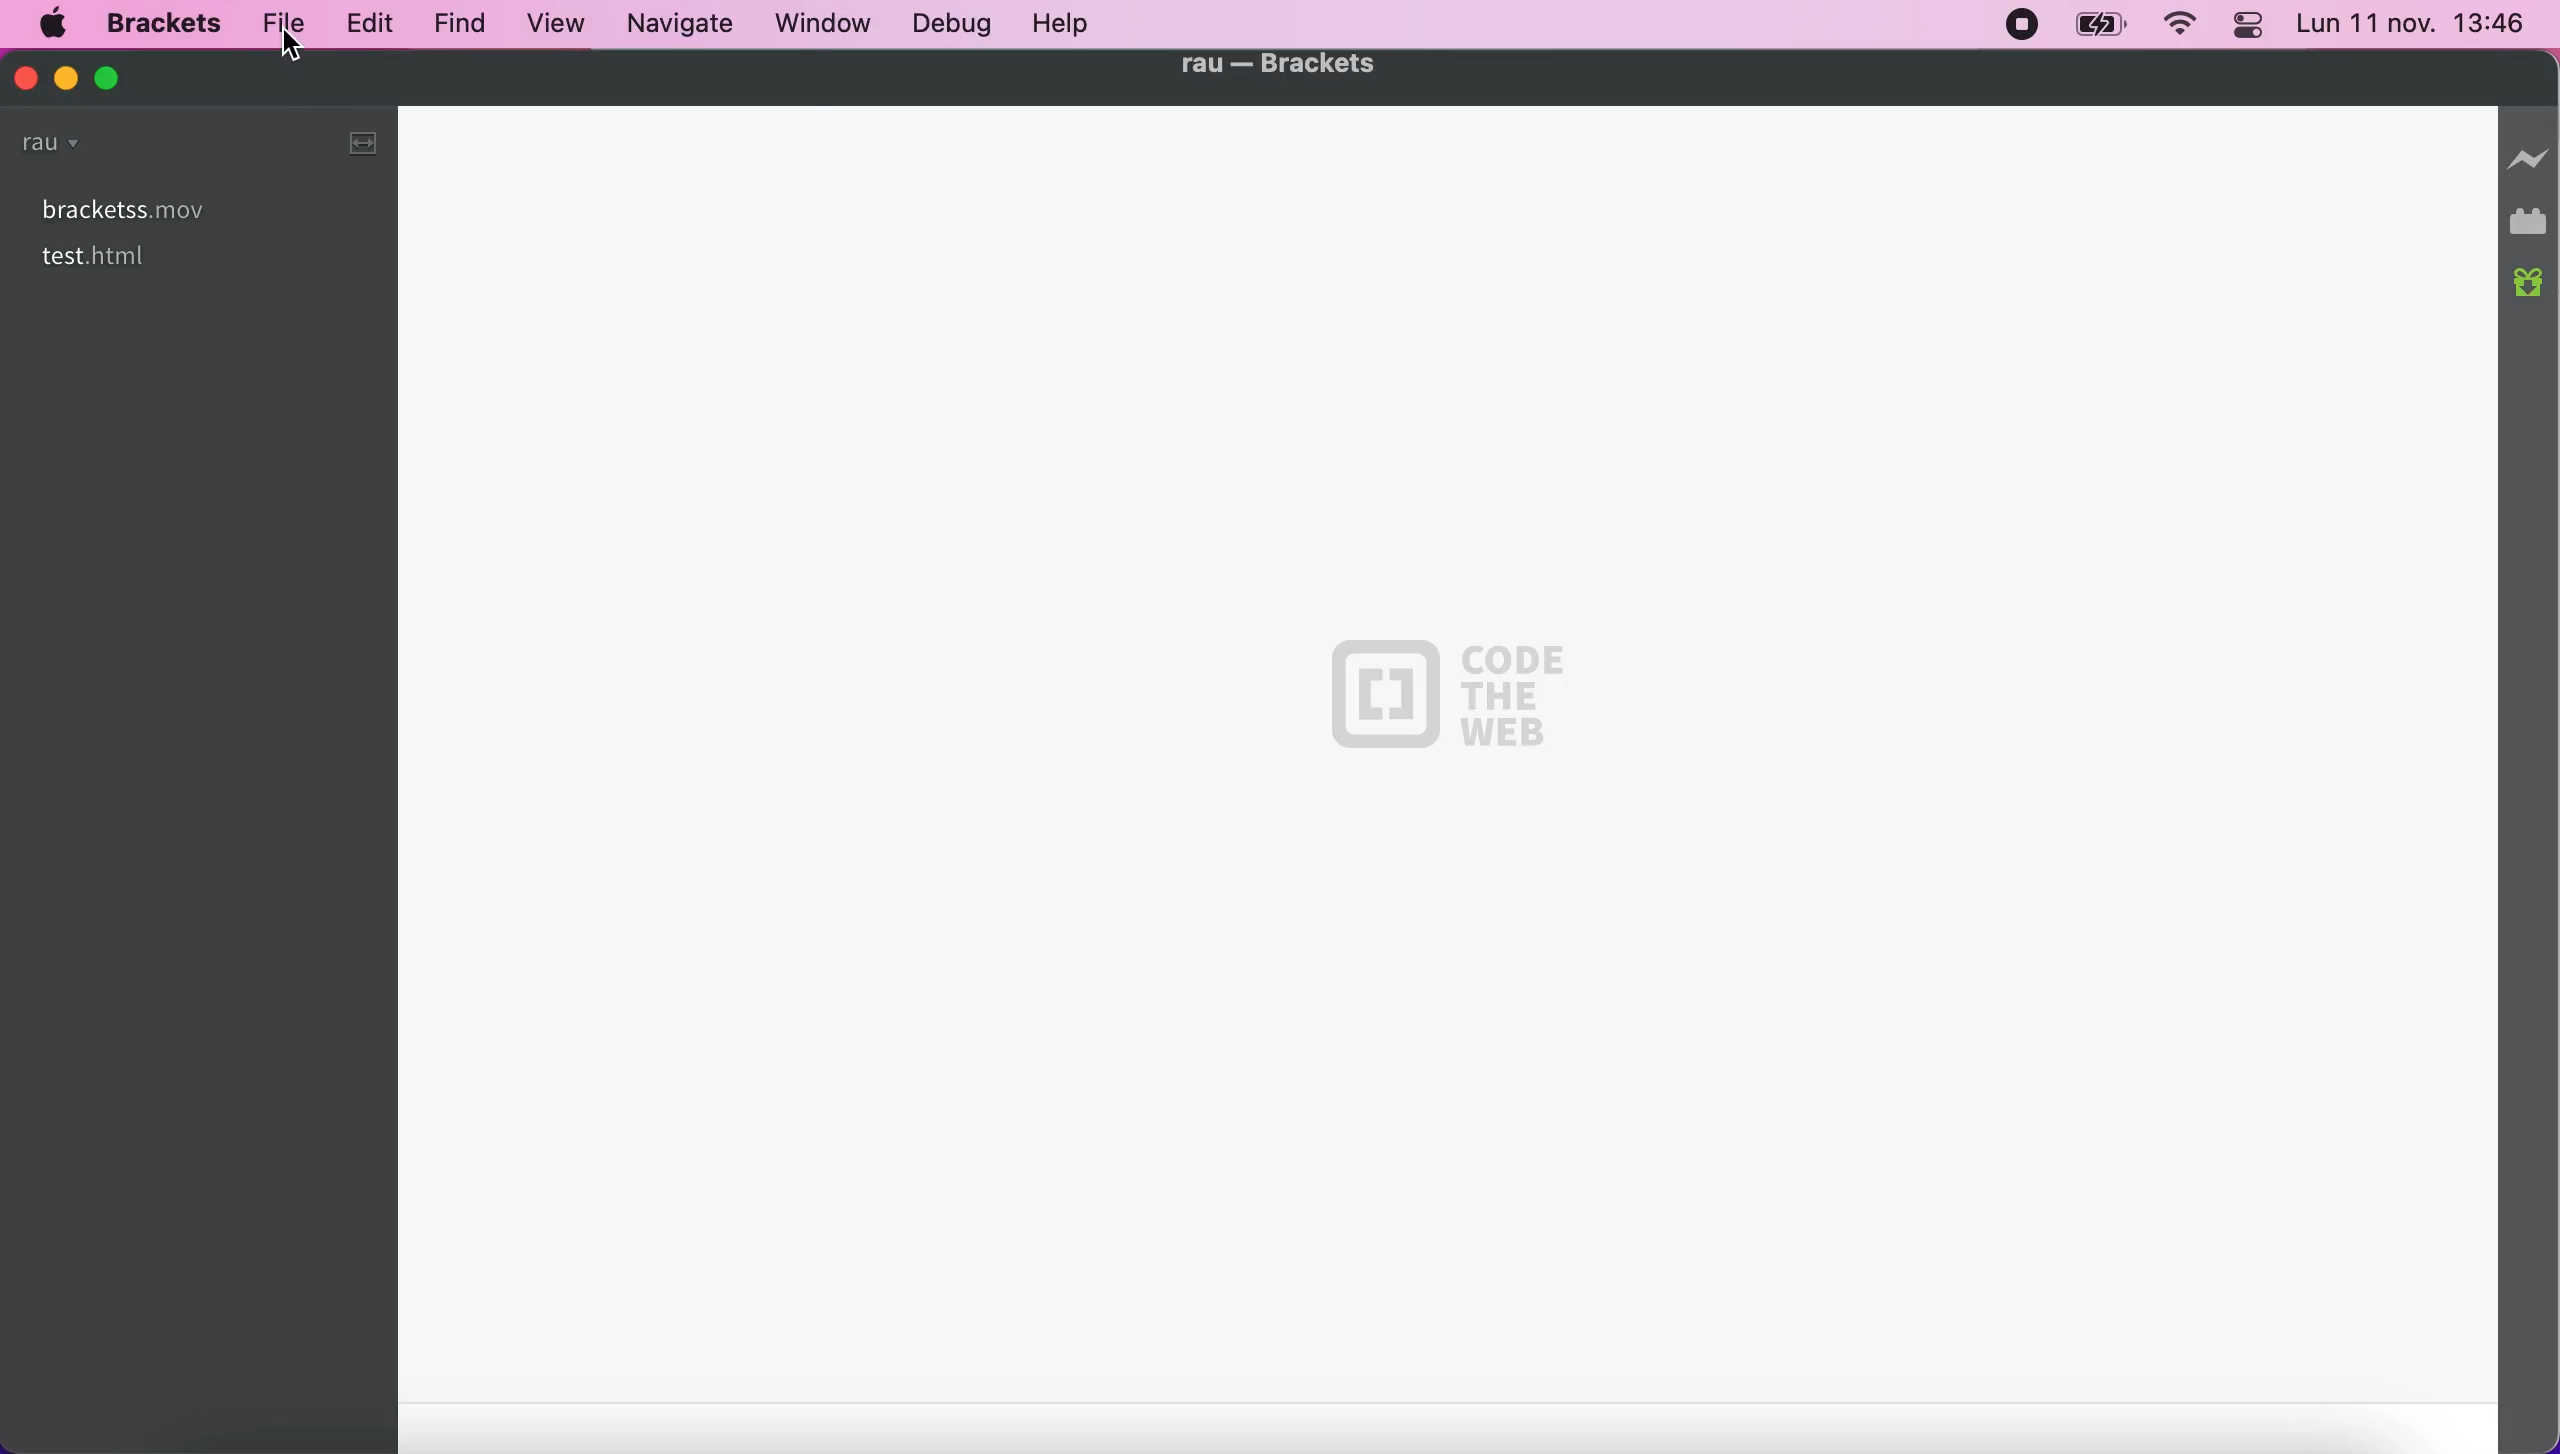  Describe the element at coordinates (2019, 27) in the screenshot. I see `recording stopped` at that location.